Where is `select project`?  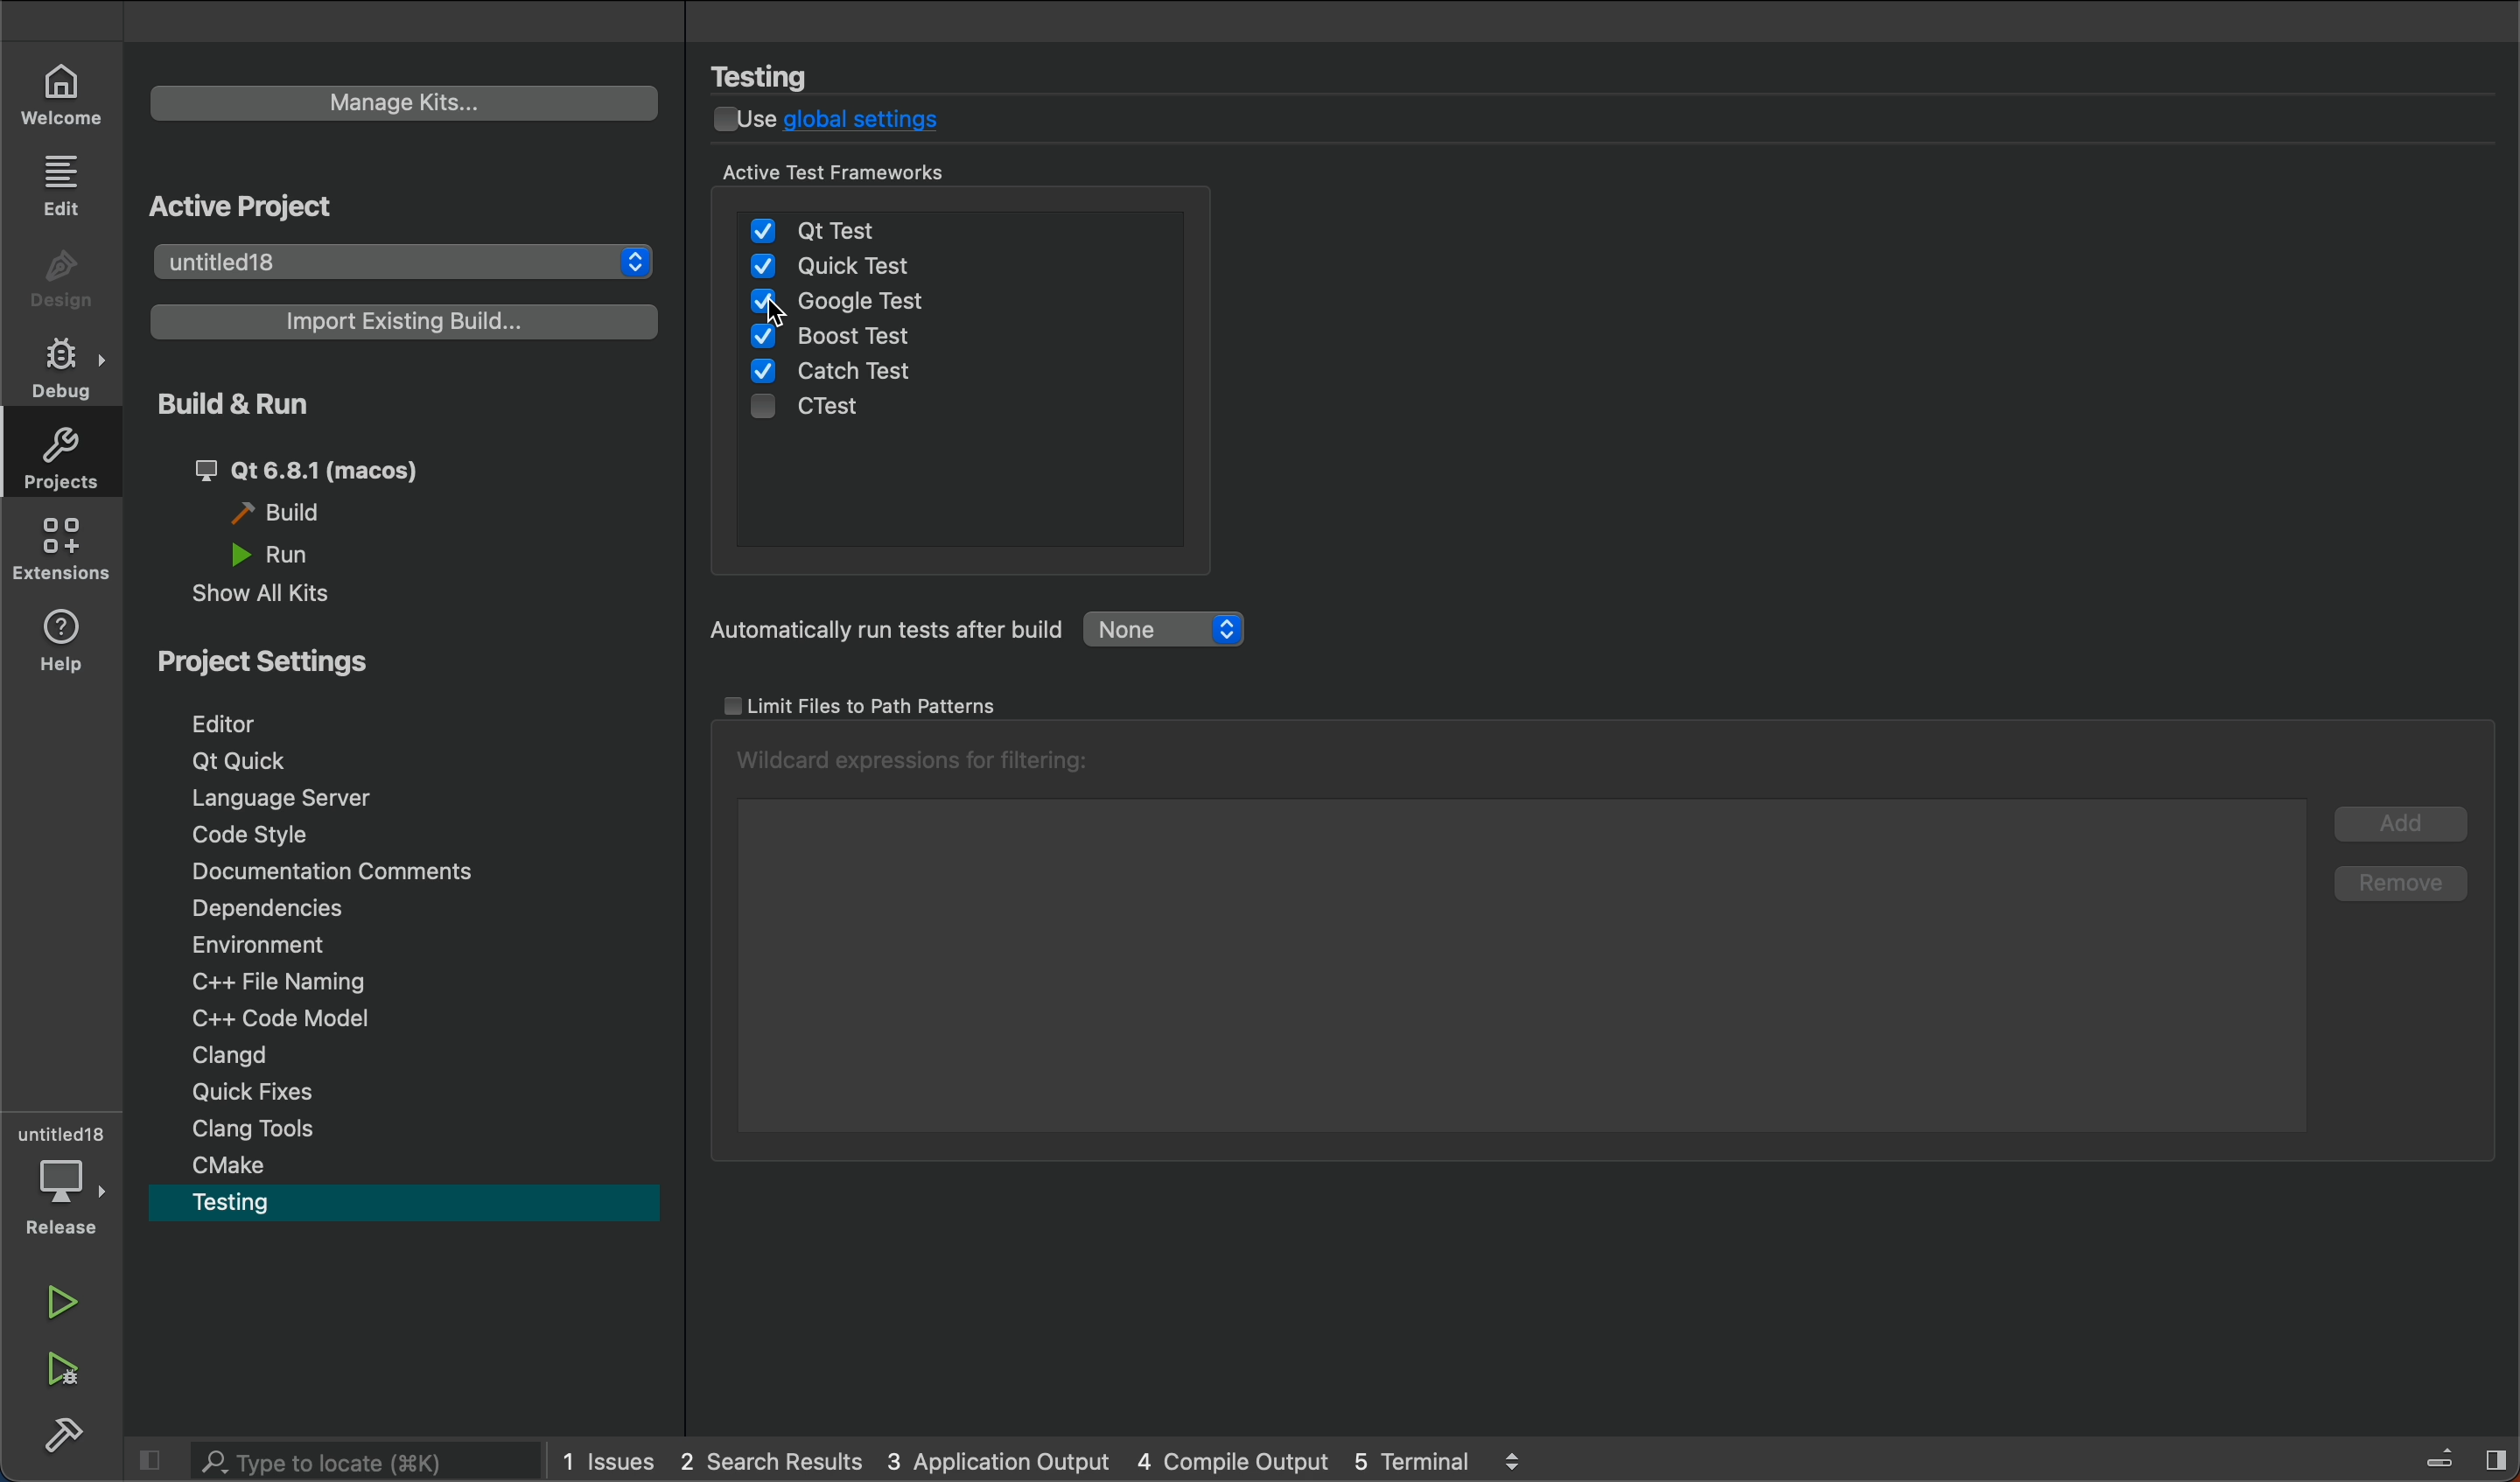
select project is located at coordinates (408, 258).